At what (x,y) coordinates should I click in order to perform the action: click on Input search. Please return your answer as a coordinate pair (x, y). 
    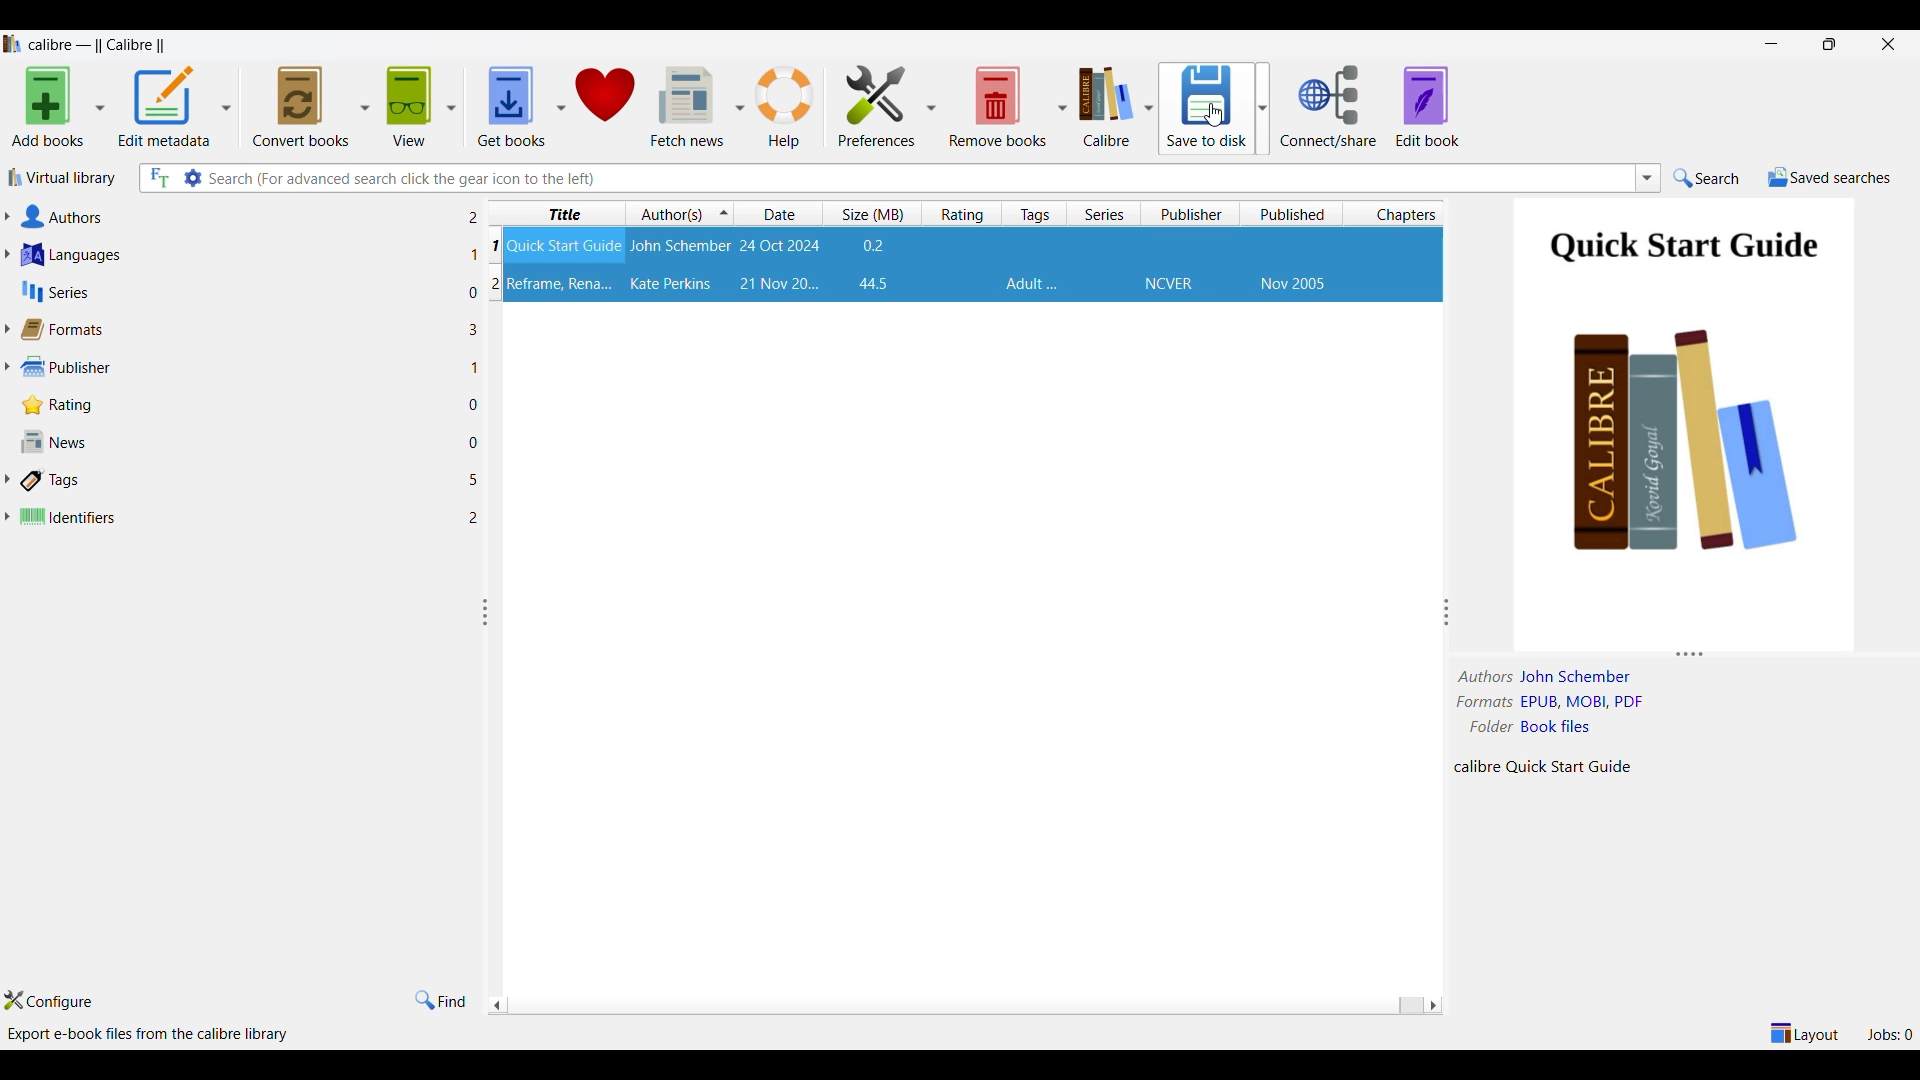
    Looking at the image, I should click on (918, 178).